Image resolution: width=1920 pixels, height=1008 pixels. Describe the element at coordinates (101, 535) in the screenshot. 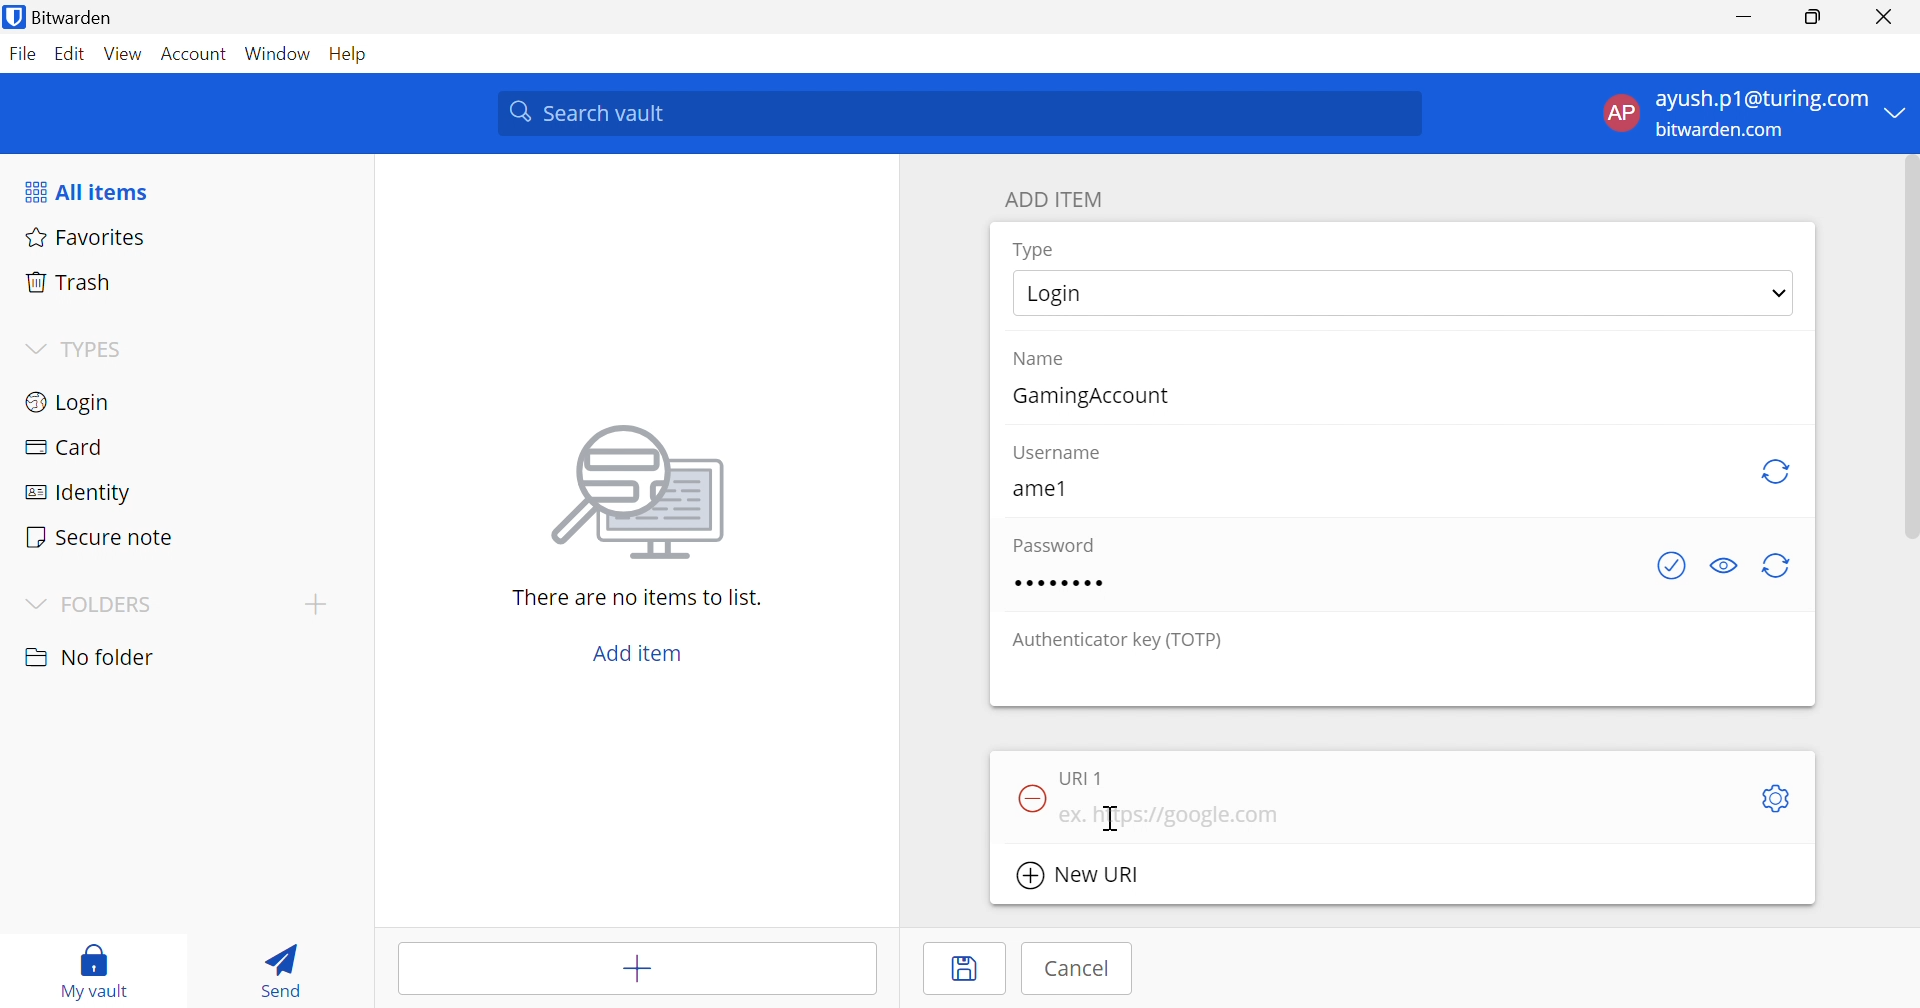

I see `Secure note` at that location.